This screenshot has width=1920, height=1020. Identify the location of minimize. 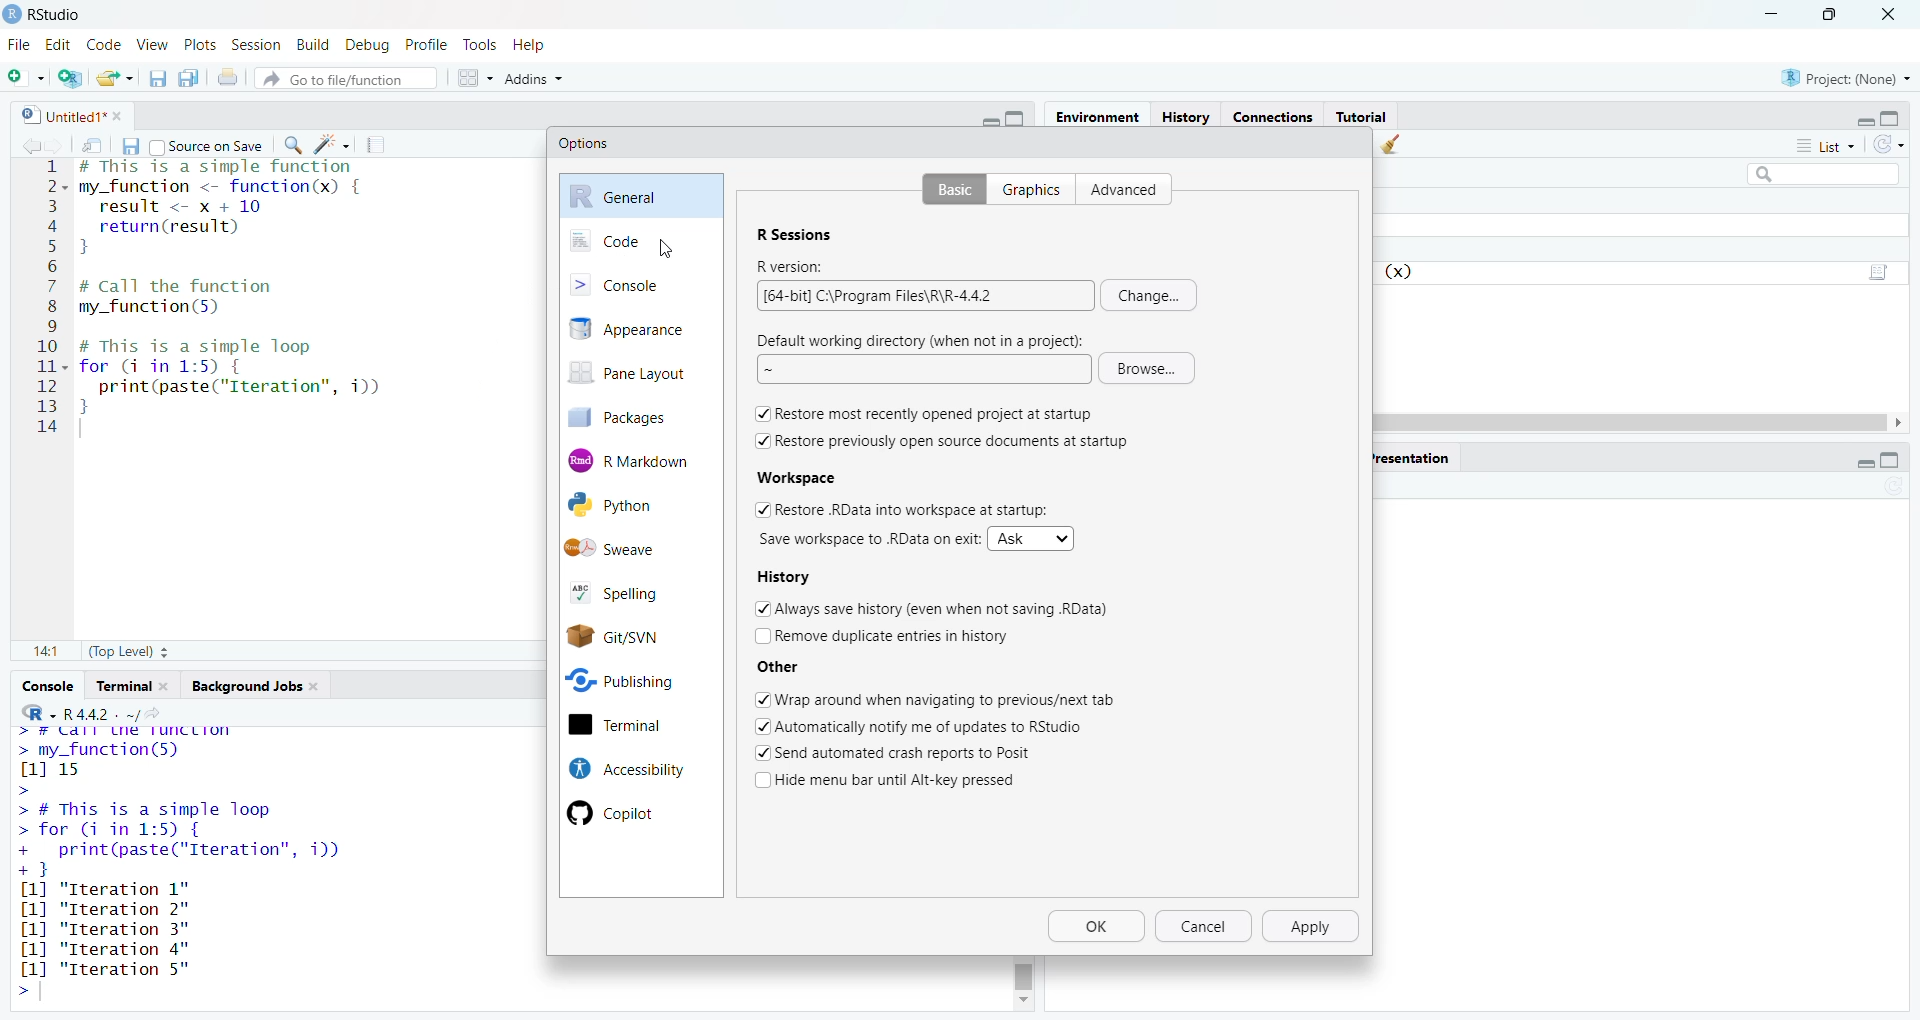
(1770, 12).